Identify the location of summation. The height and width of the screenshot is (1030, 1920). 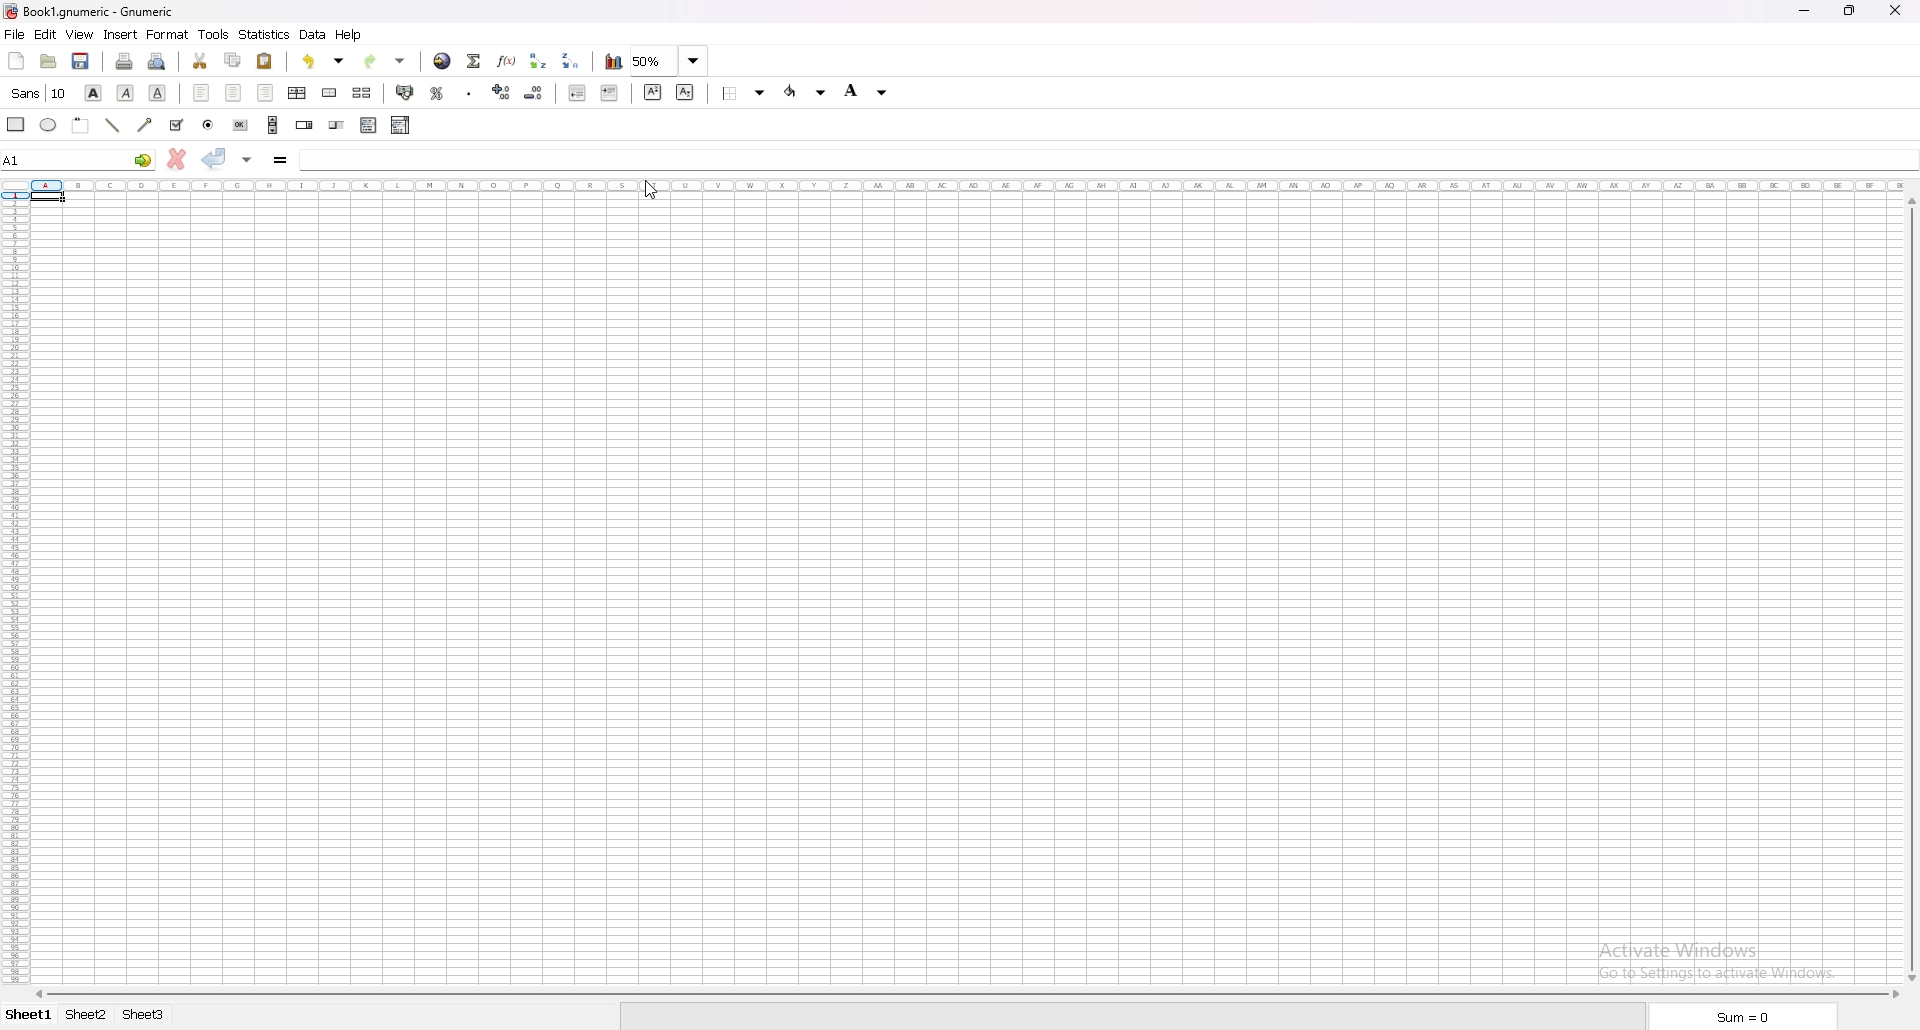
(474, 60).